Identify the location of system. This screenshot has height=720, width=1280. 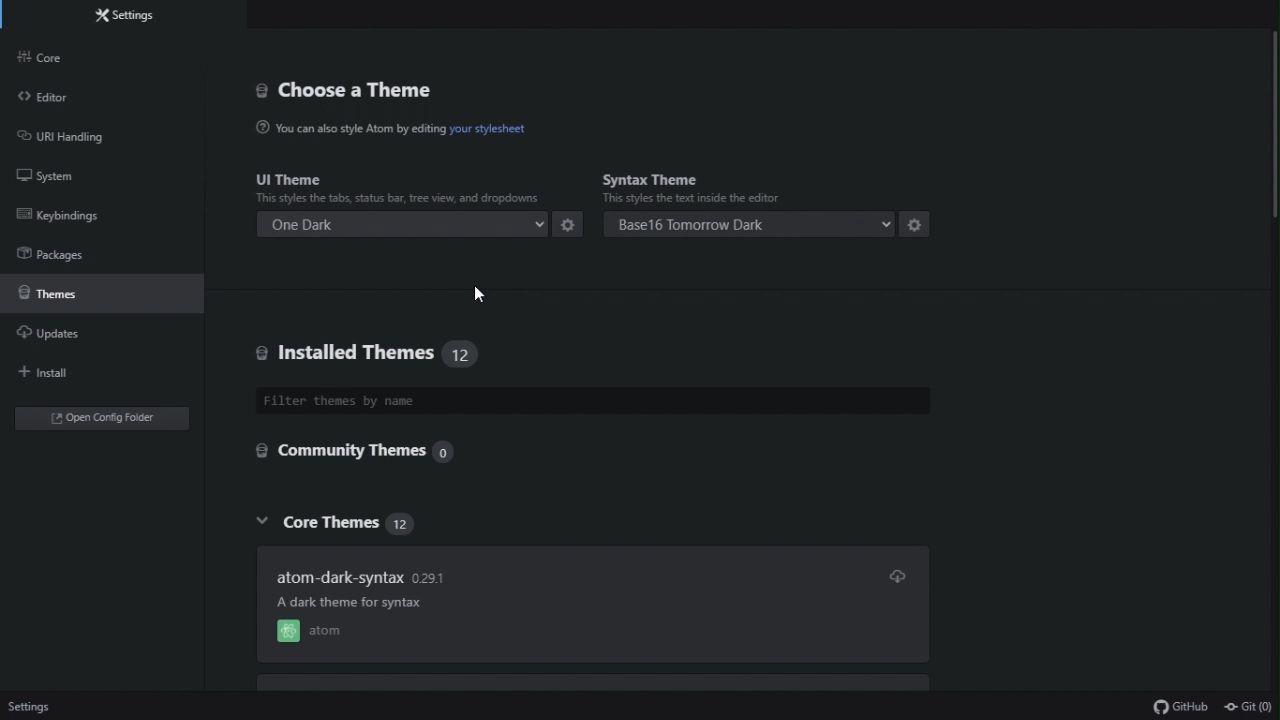
(70, 178).